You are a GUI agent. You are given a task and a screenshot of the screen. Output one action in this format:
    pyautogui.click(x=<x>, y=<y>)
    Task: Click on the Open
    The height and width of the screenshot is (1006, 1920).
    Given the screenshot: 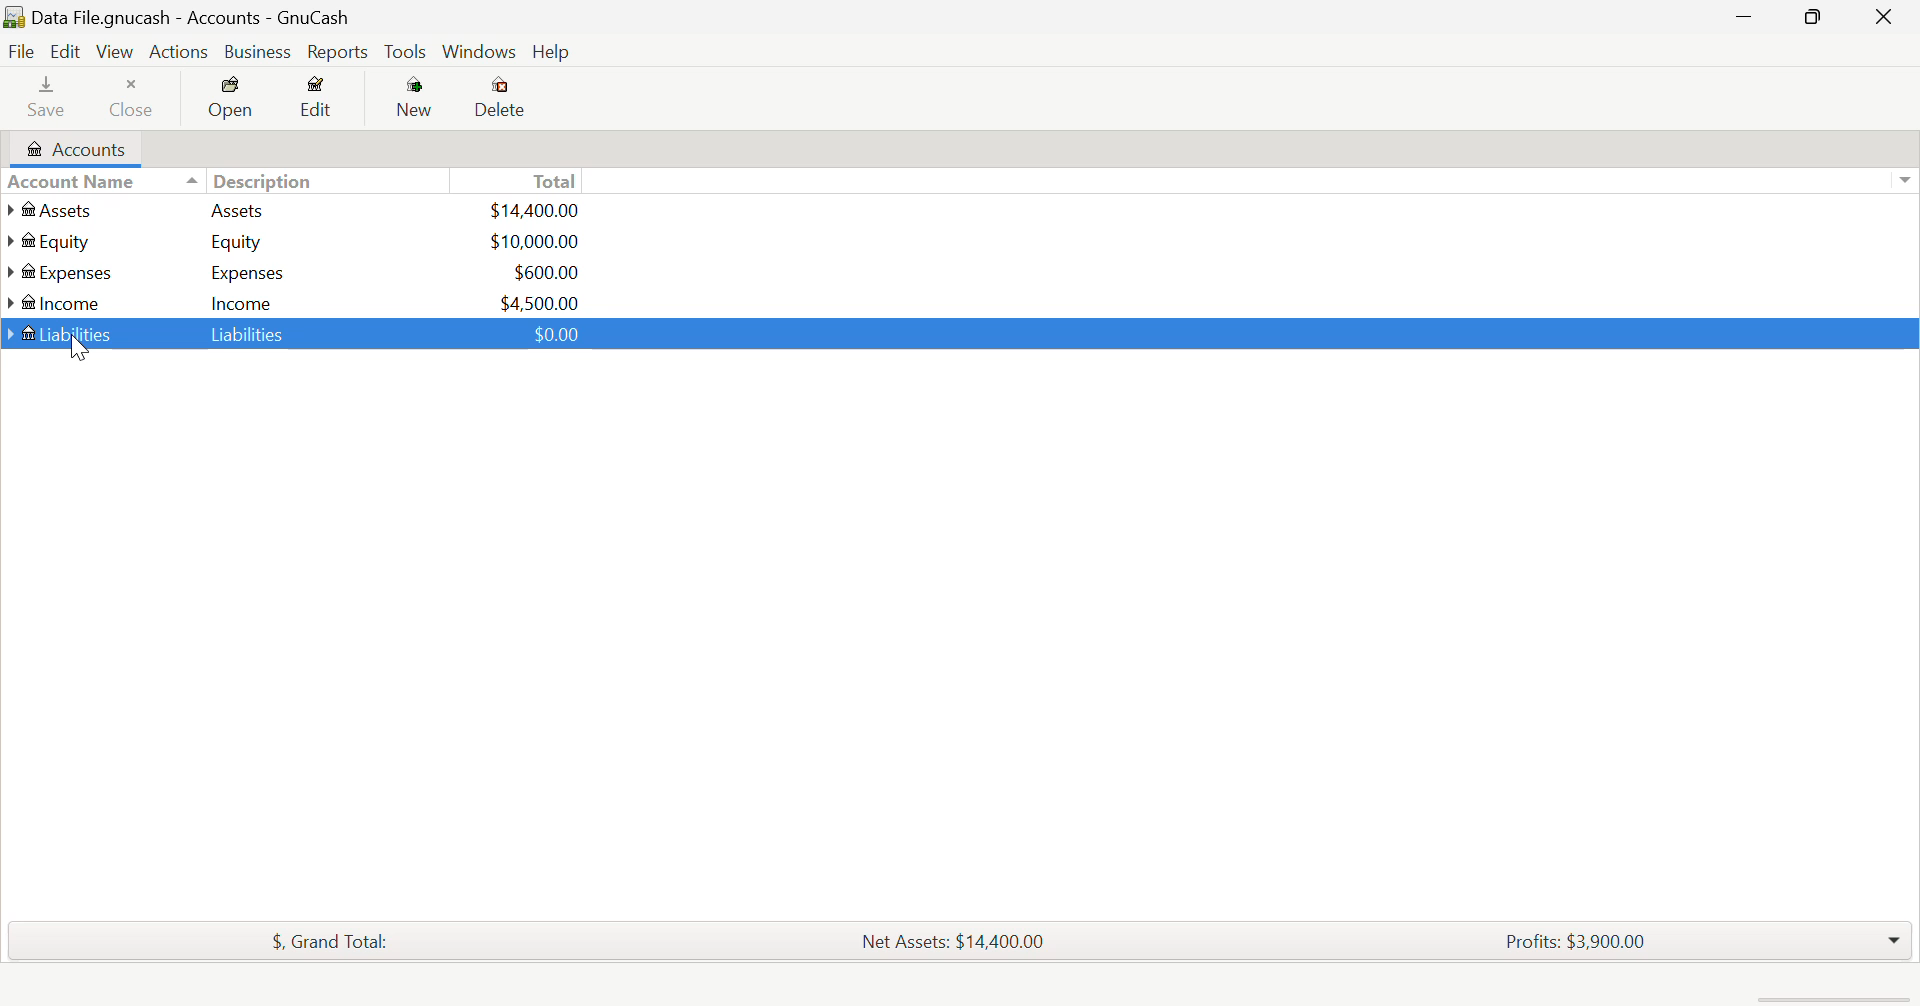 What is the action you would take?
    pyautogui.click(x=233, y=101)
    